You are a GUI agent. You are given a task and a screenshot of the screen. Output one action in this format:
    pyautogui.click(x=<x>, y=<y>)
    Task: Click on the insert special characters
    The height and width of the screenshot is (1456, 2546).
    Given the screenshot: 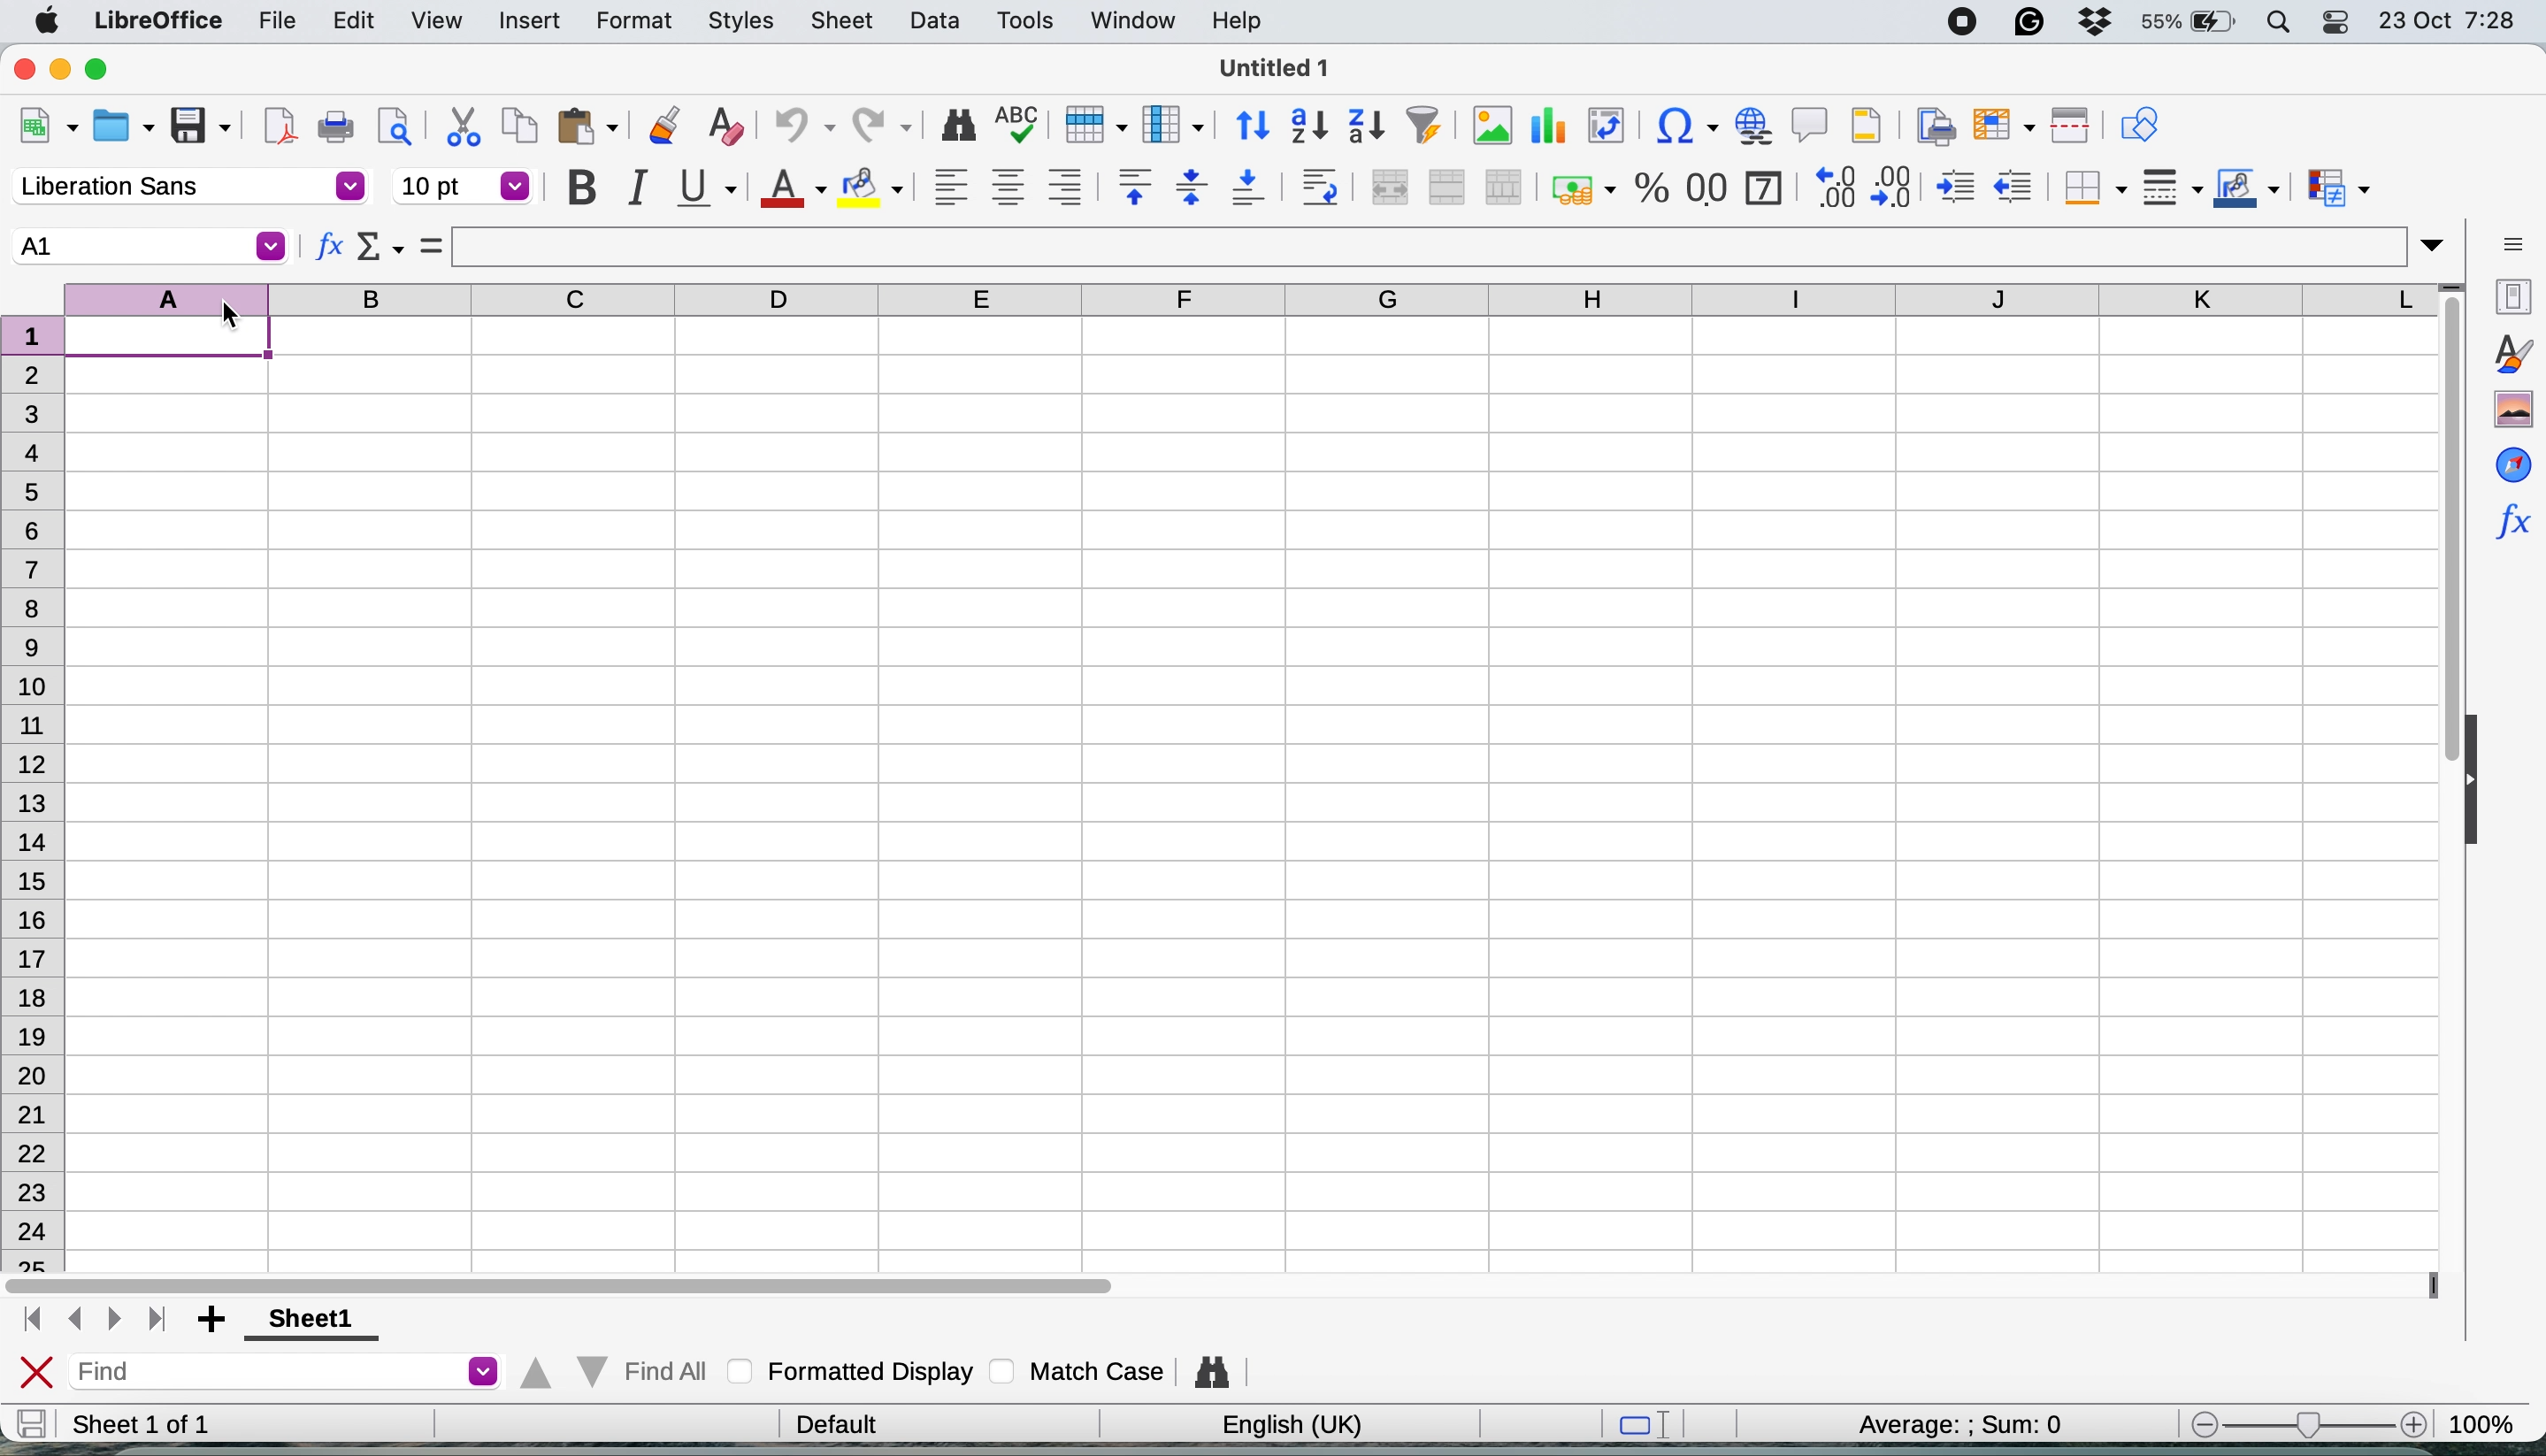 What is the action you would take?
    pyautogui.click(x=1683, y=126)
    